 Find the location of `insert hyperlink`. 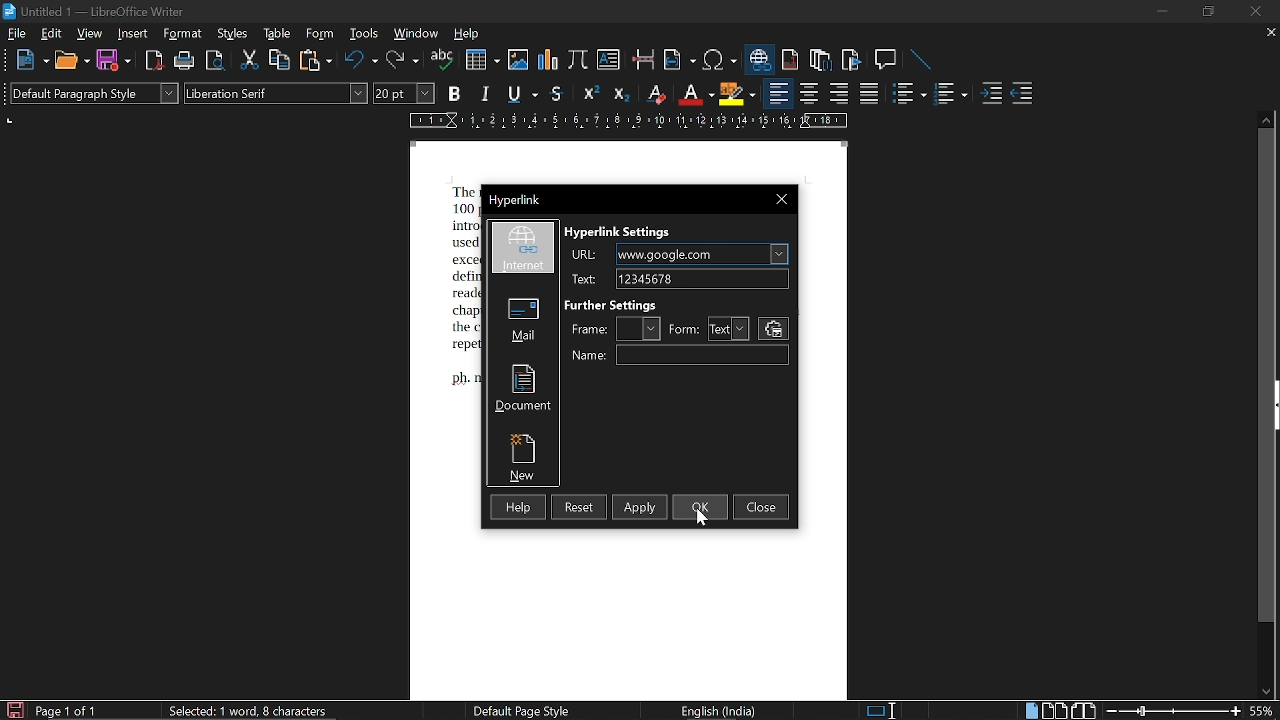

insert hyperlink is located at coordinates (758, 59).